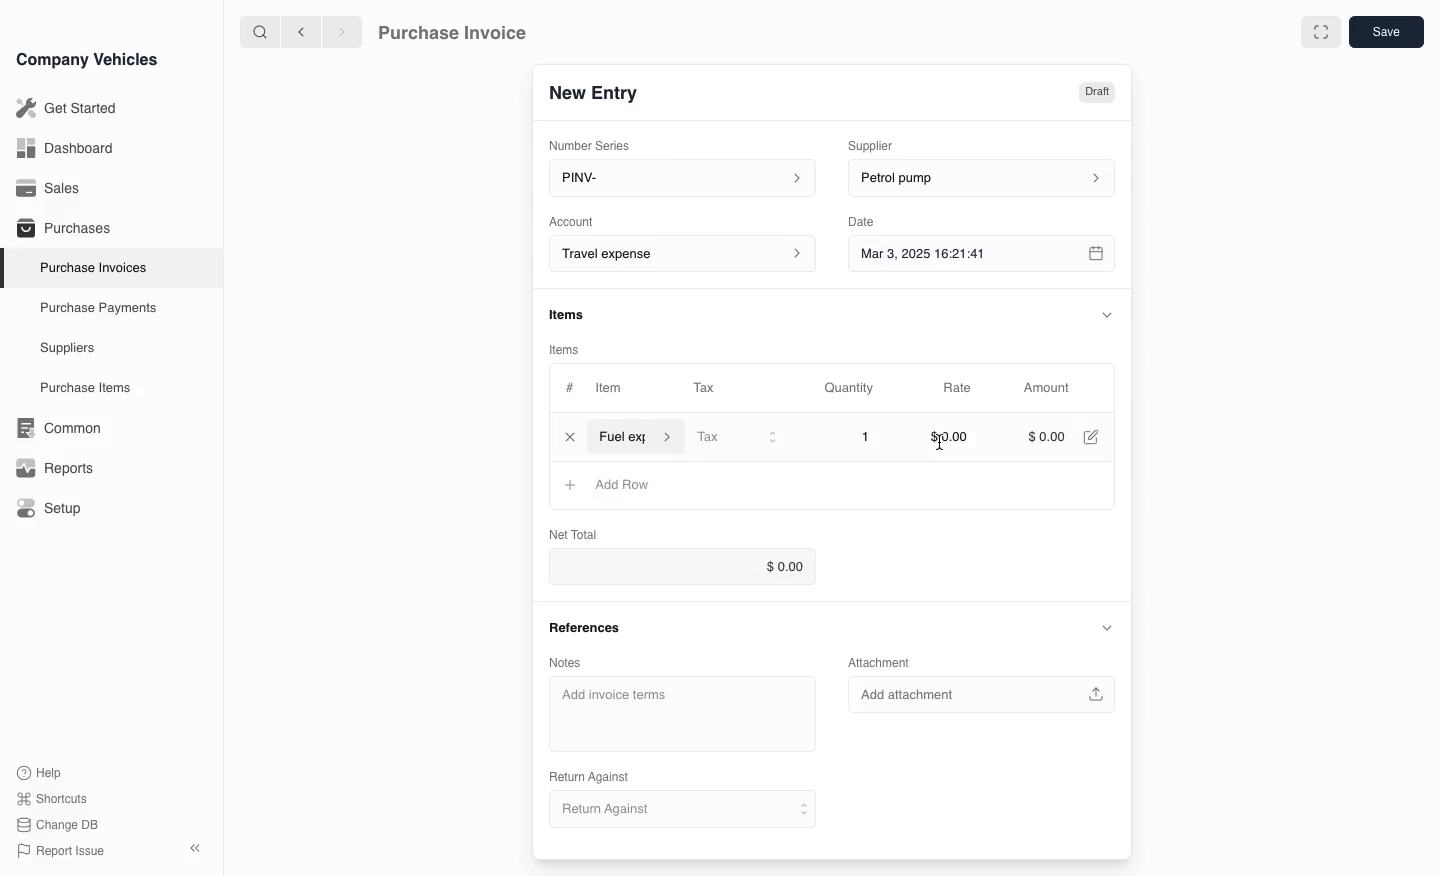 The image size is (1440, 876). I want to click on cursor, so click(935, 442).